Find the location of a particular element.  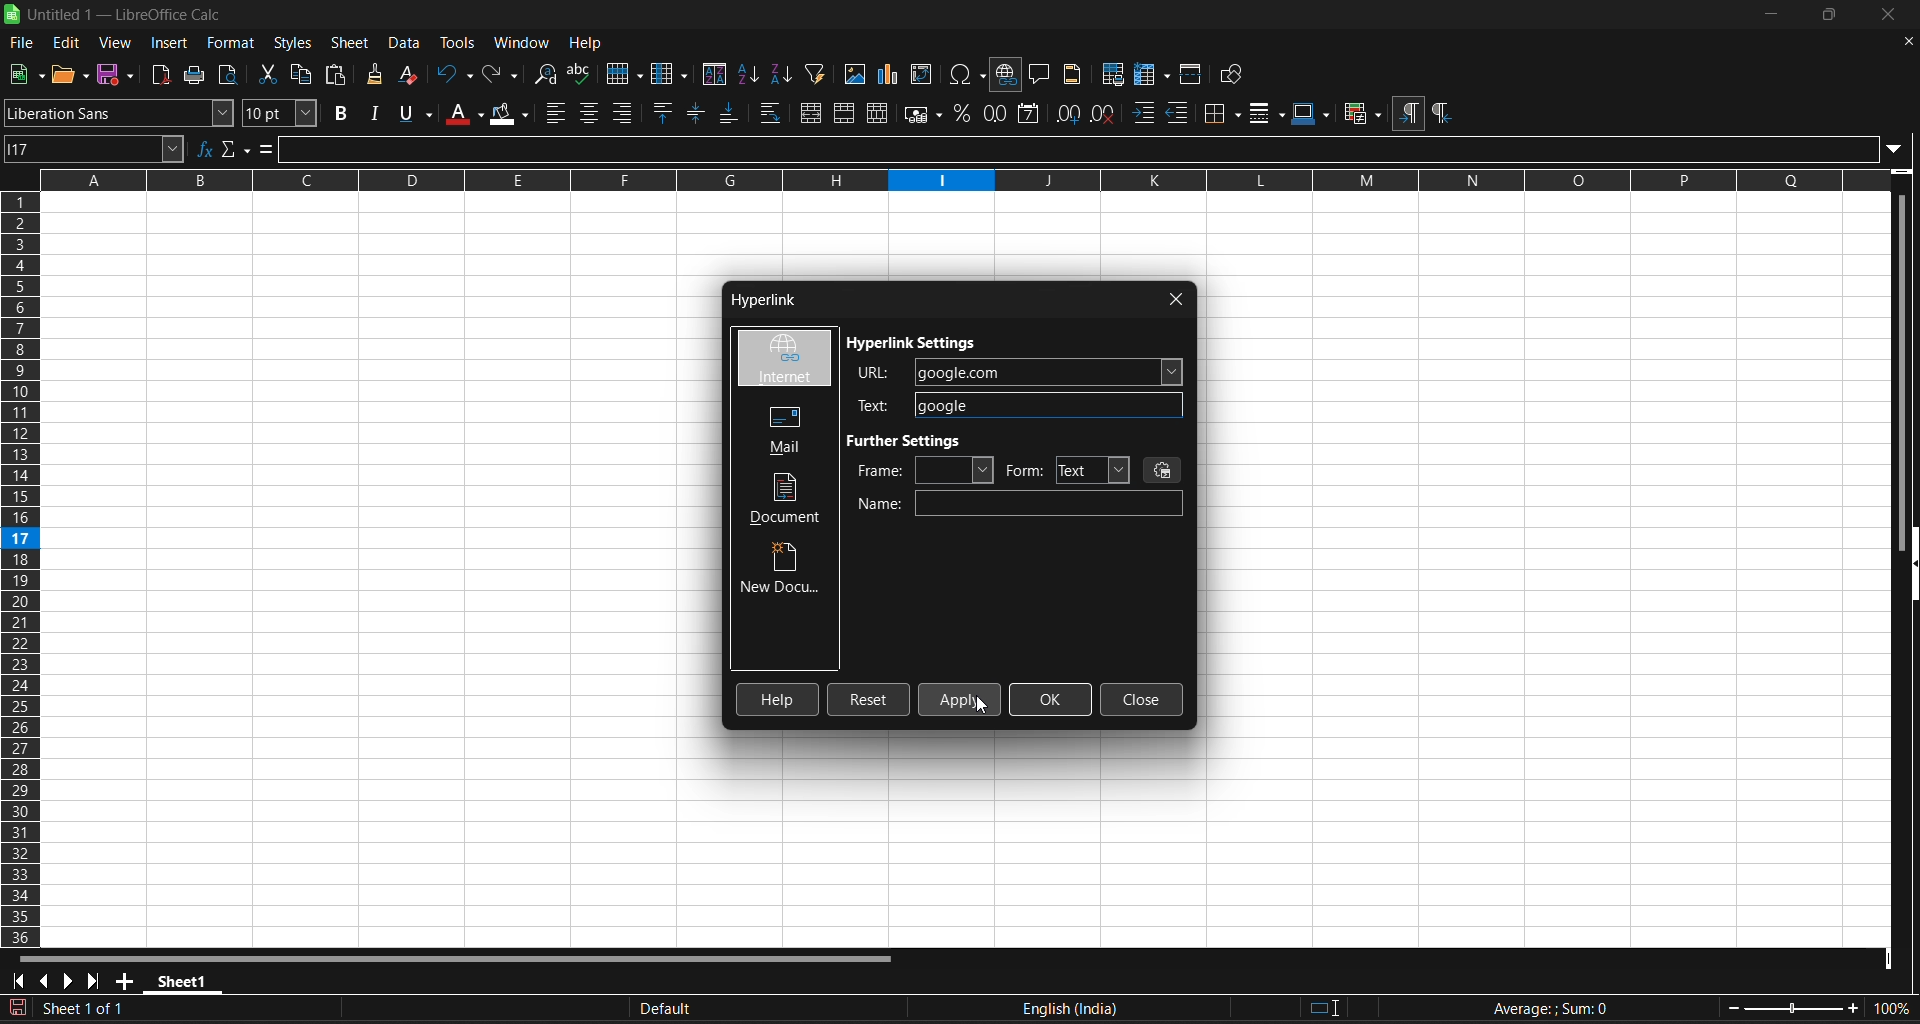

add decimal place is located at coordinates (1066, 113).